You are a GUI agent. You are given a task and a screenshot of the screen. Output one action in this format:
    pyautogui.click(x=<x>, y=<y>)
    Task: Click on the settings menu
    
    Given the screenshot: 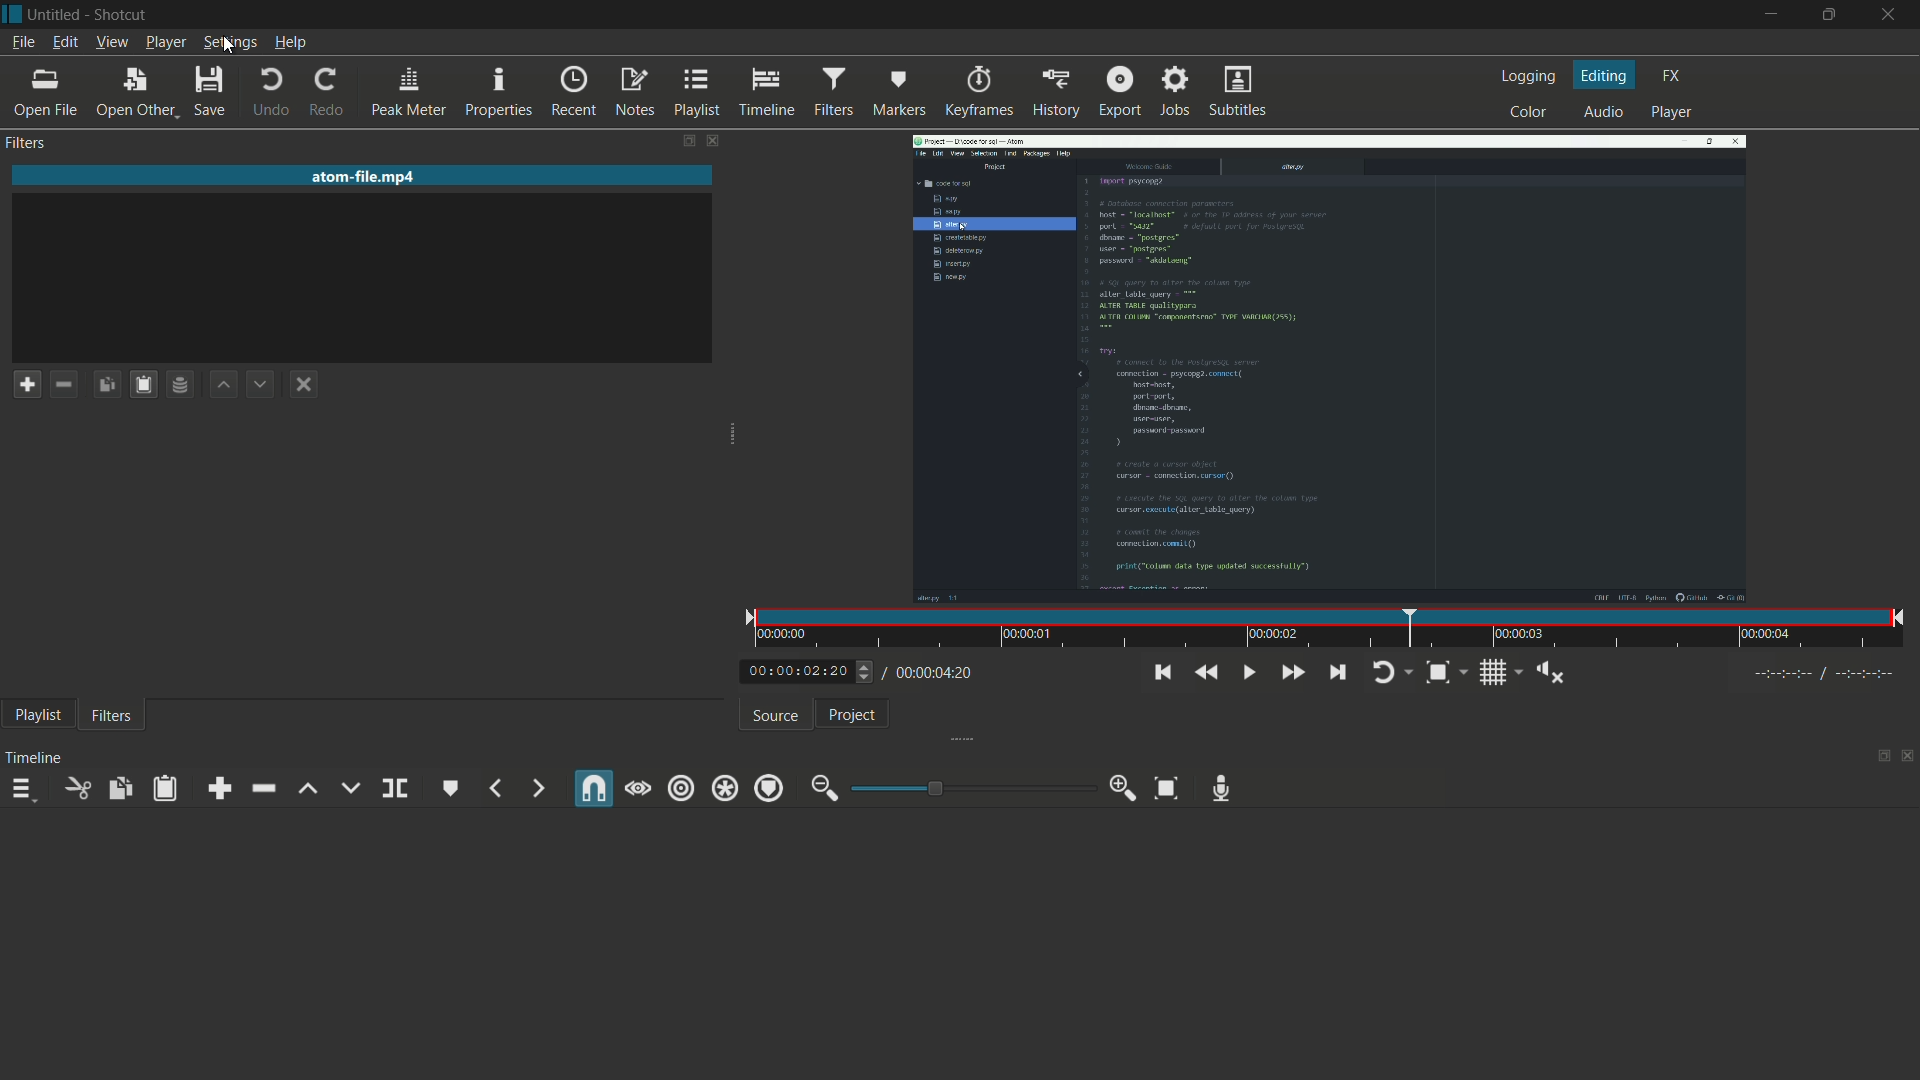 What is the action you would take?
    pyautogui.click(x=230, y=43)
    